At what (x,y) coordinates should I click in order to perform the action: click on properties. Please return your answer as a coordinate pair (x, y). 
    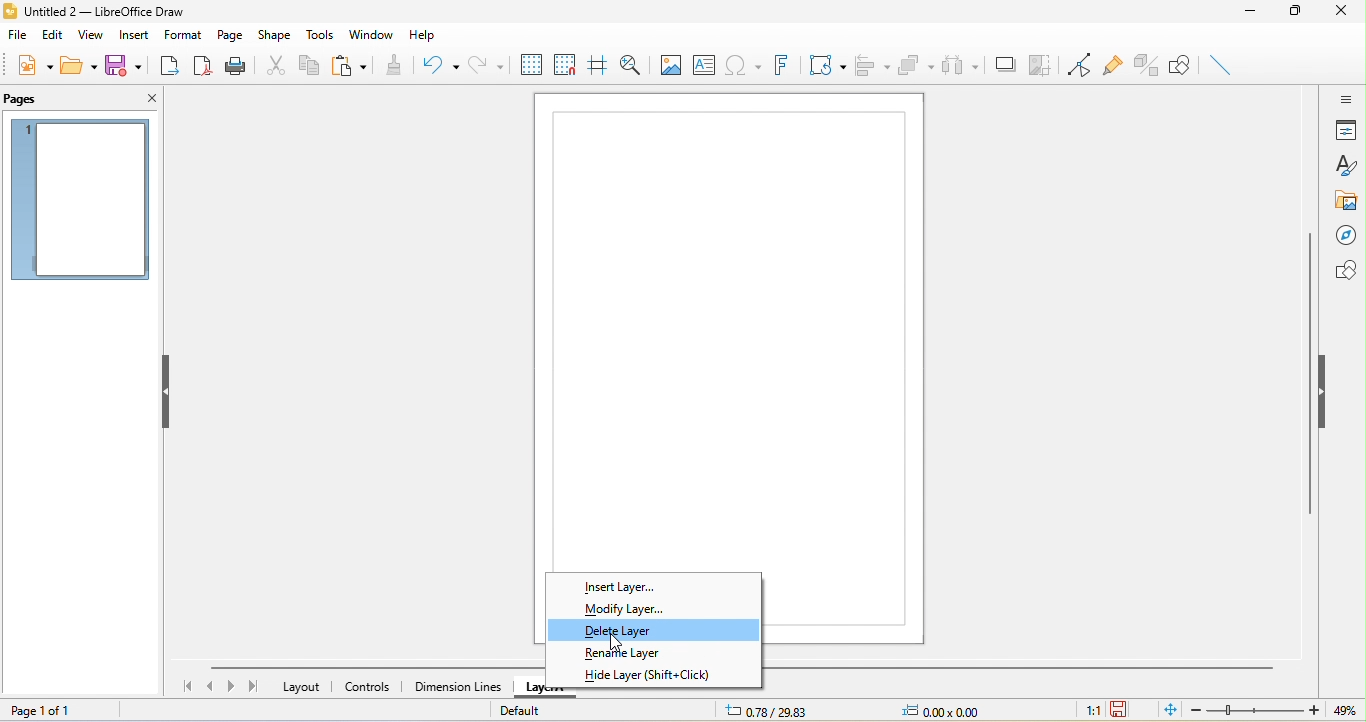
    Looking at the image, I should click on (1346, 132).